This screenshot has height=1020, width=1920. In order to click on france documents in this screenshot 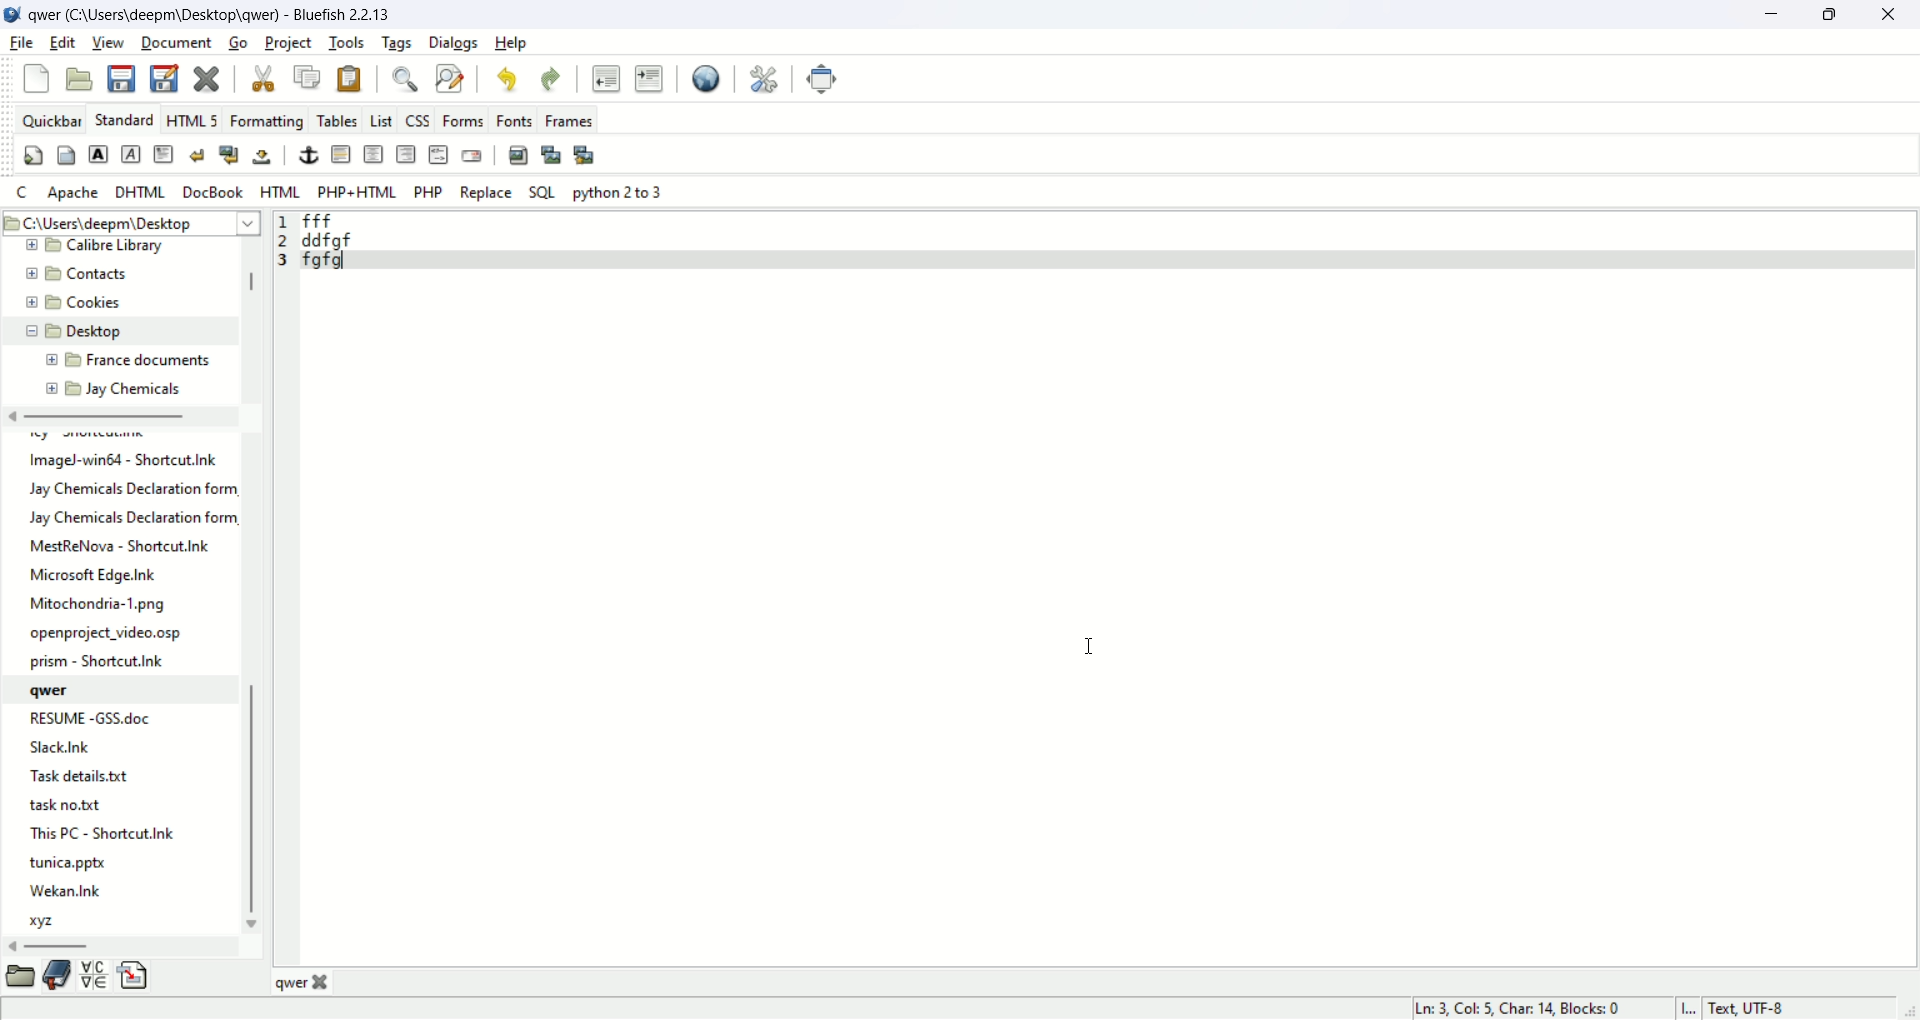, I will do `click(134, 357)`.